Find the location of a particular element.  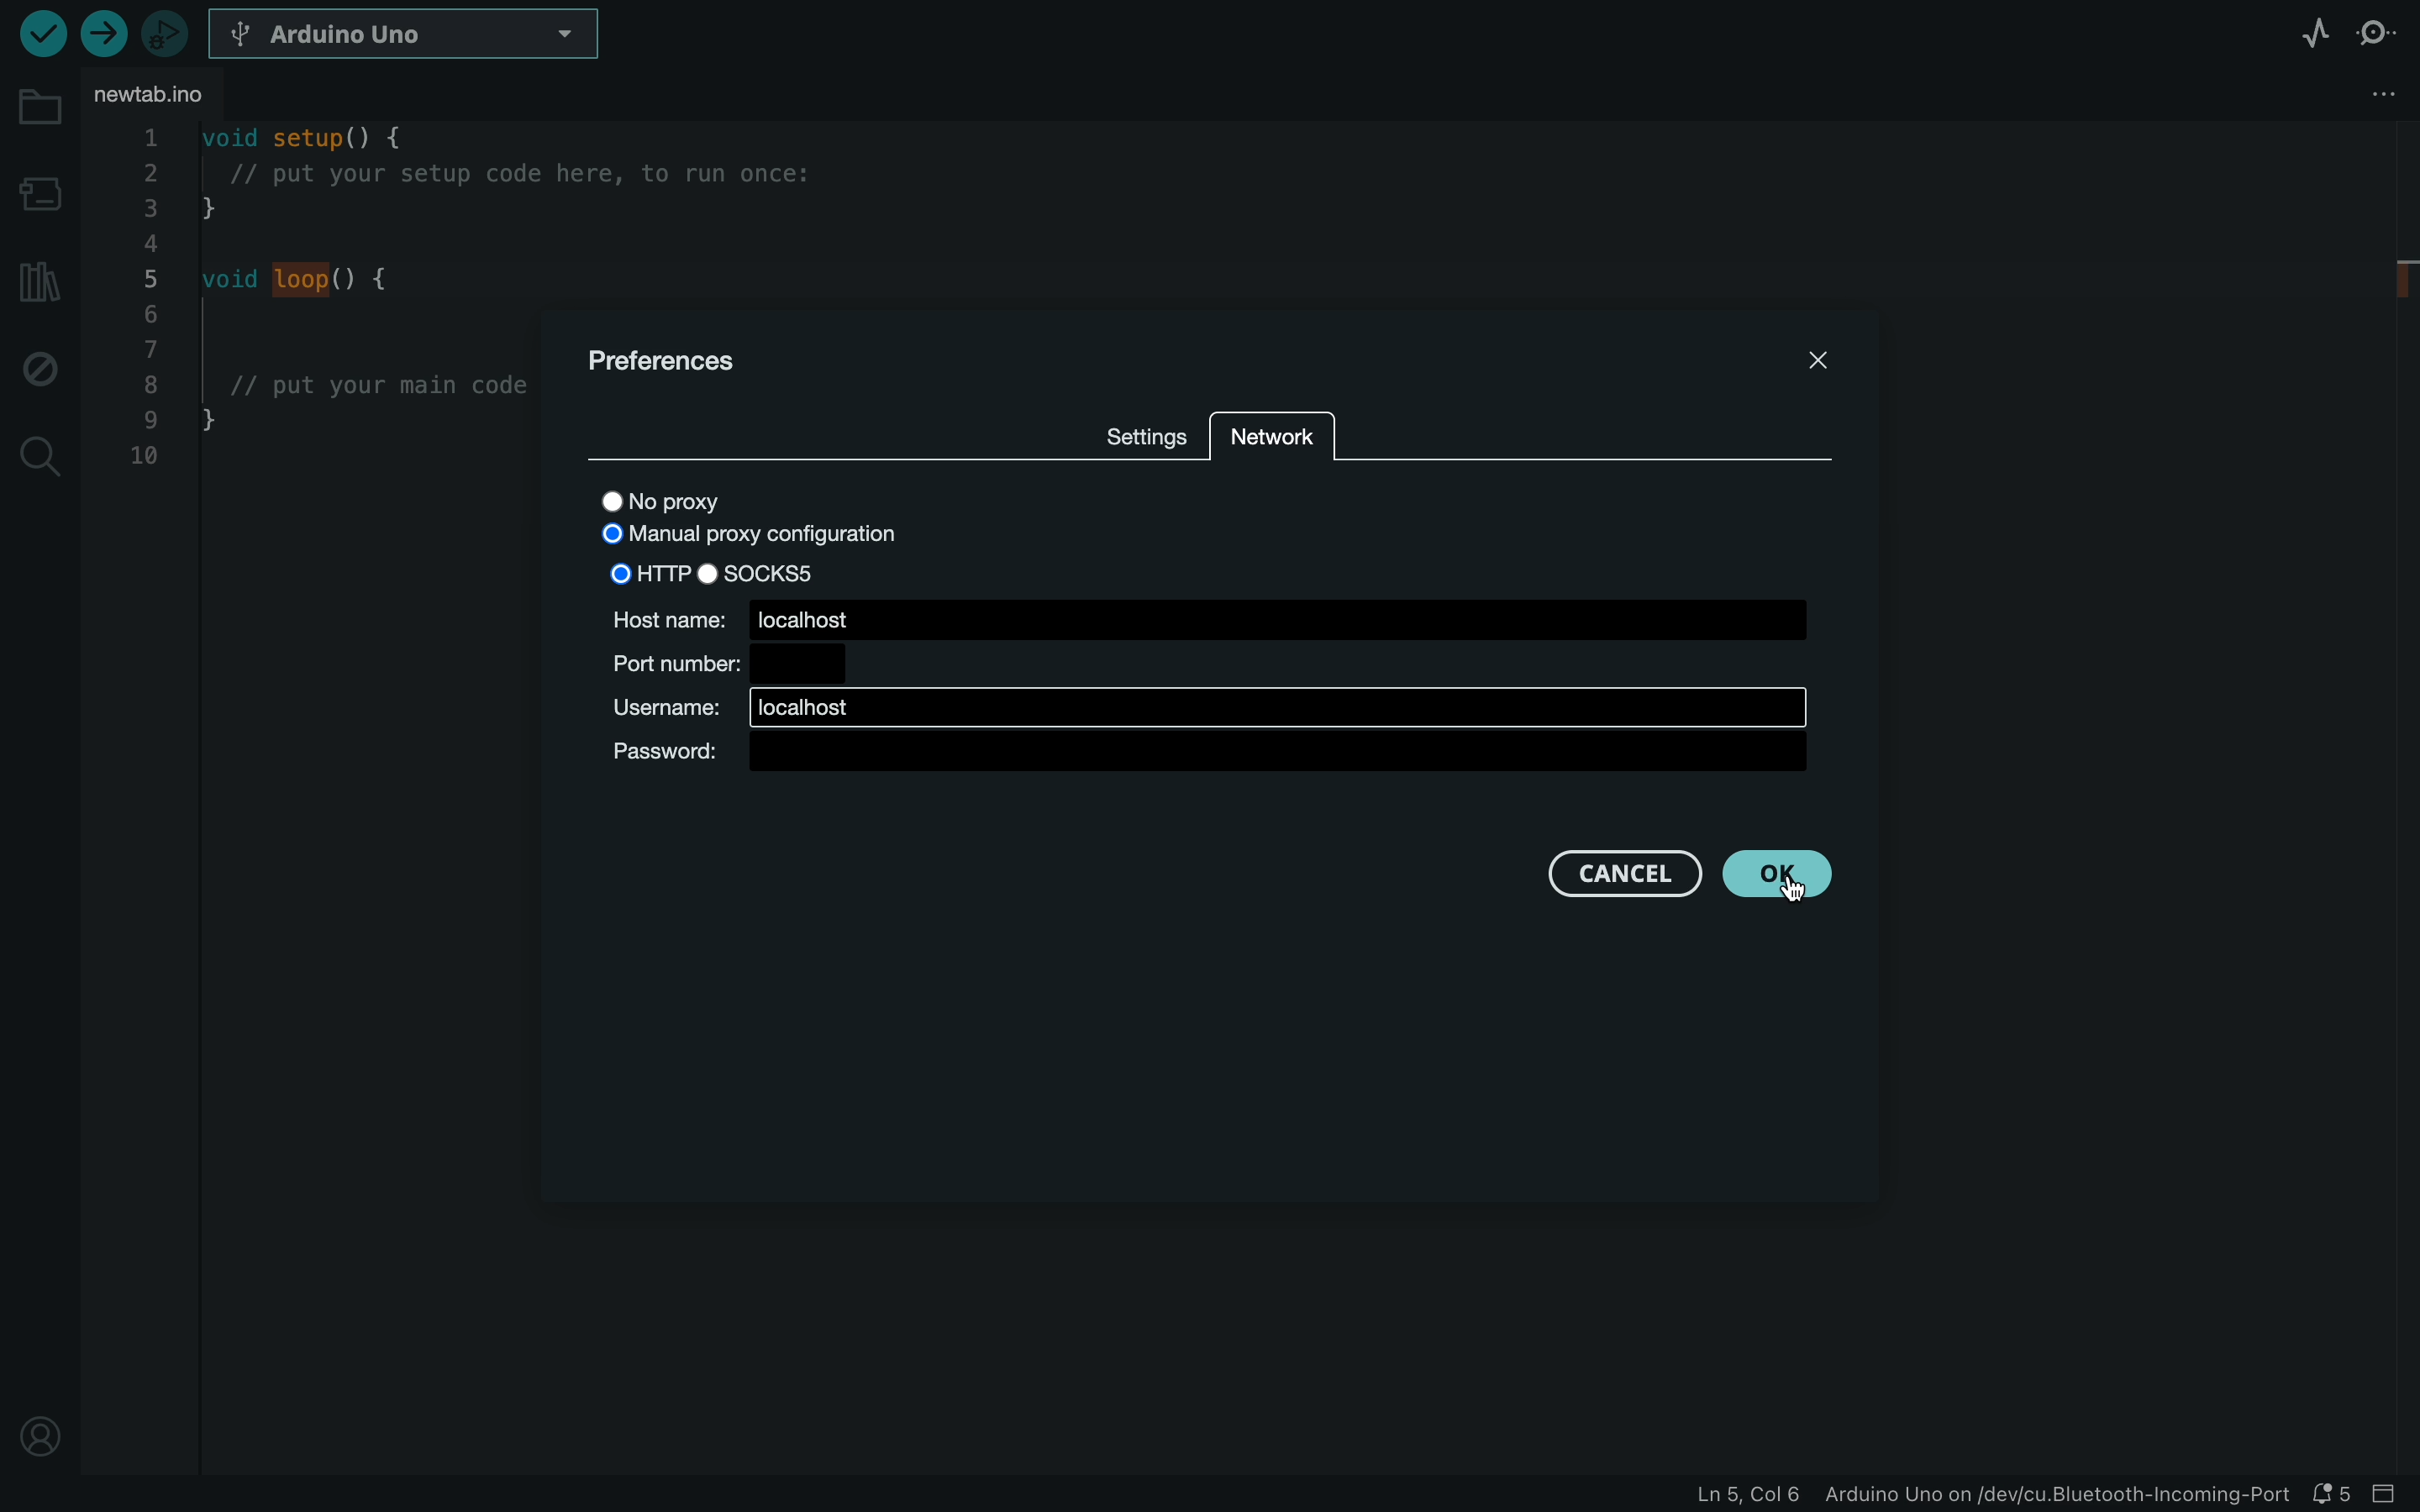

network is located at coordinates (1270, 445).